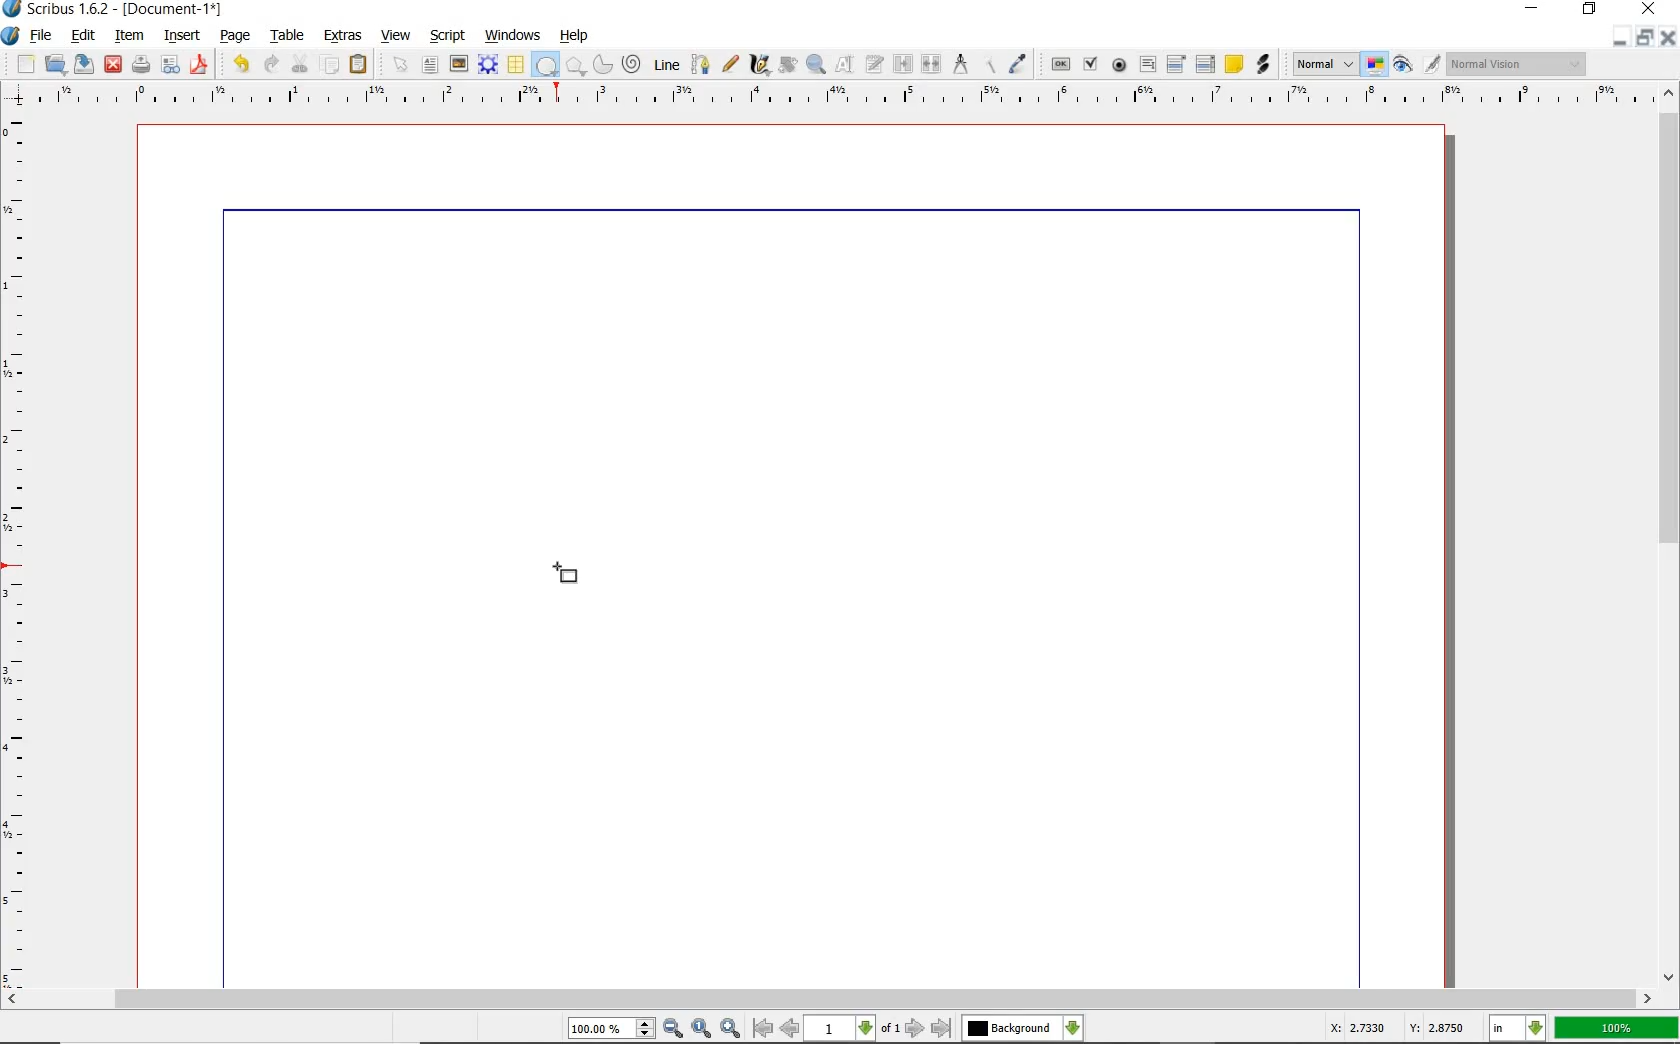  What do you see at coordinates (613, 1030) in the screenshot?
I see `zoom ` at bounding box center [613, 1030].